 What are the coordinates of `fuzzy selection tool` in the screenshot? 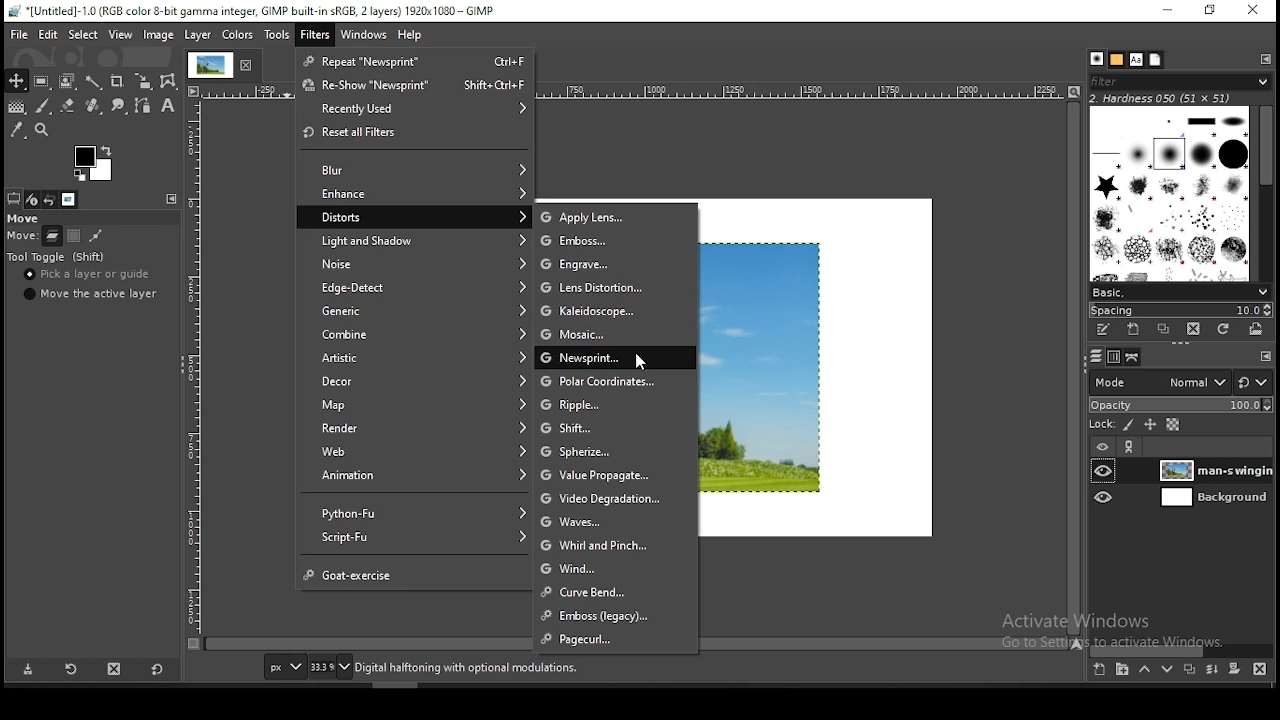 It's located at (93, 83).